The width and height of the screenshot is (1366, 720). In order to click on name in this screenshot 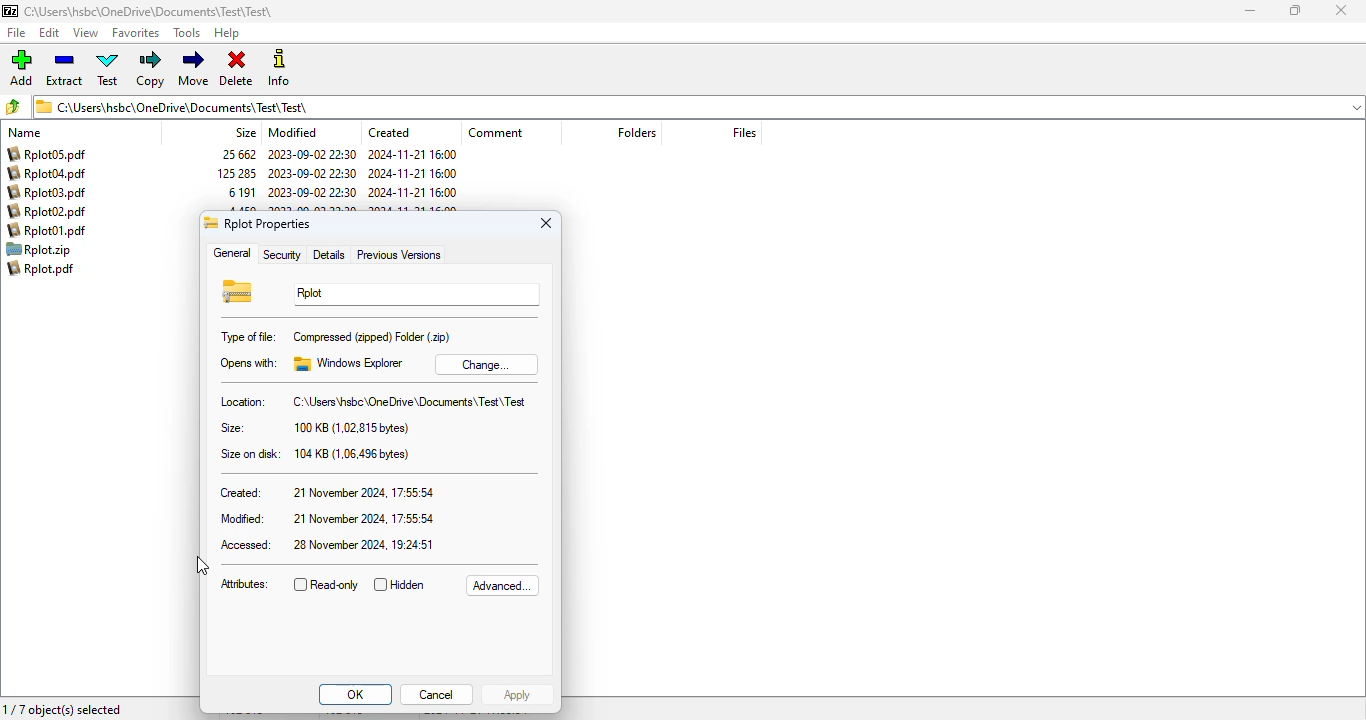, I will do `click(26, 132)`.